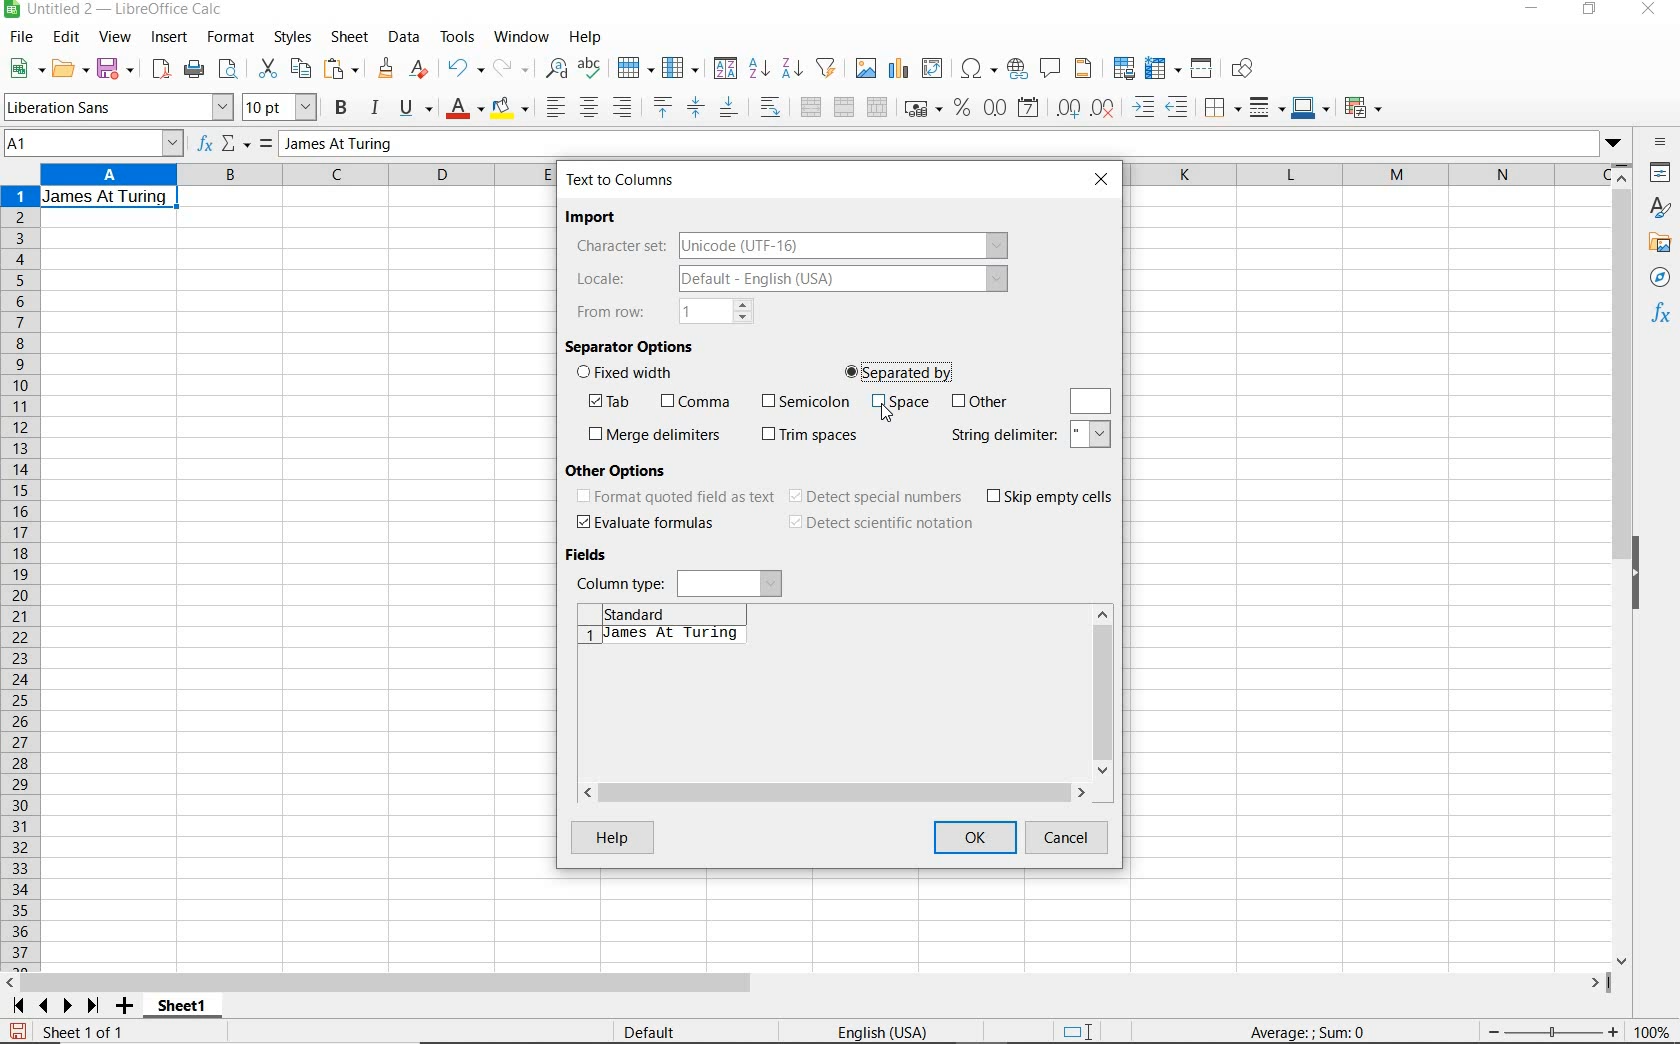 Image resolution: width=1680 pixels, height=1044 pixels. What do you see at coordinates (1073, 107) in the screenshot?
I see `add decimal place` at bounding box center [1073, 107].